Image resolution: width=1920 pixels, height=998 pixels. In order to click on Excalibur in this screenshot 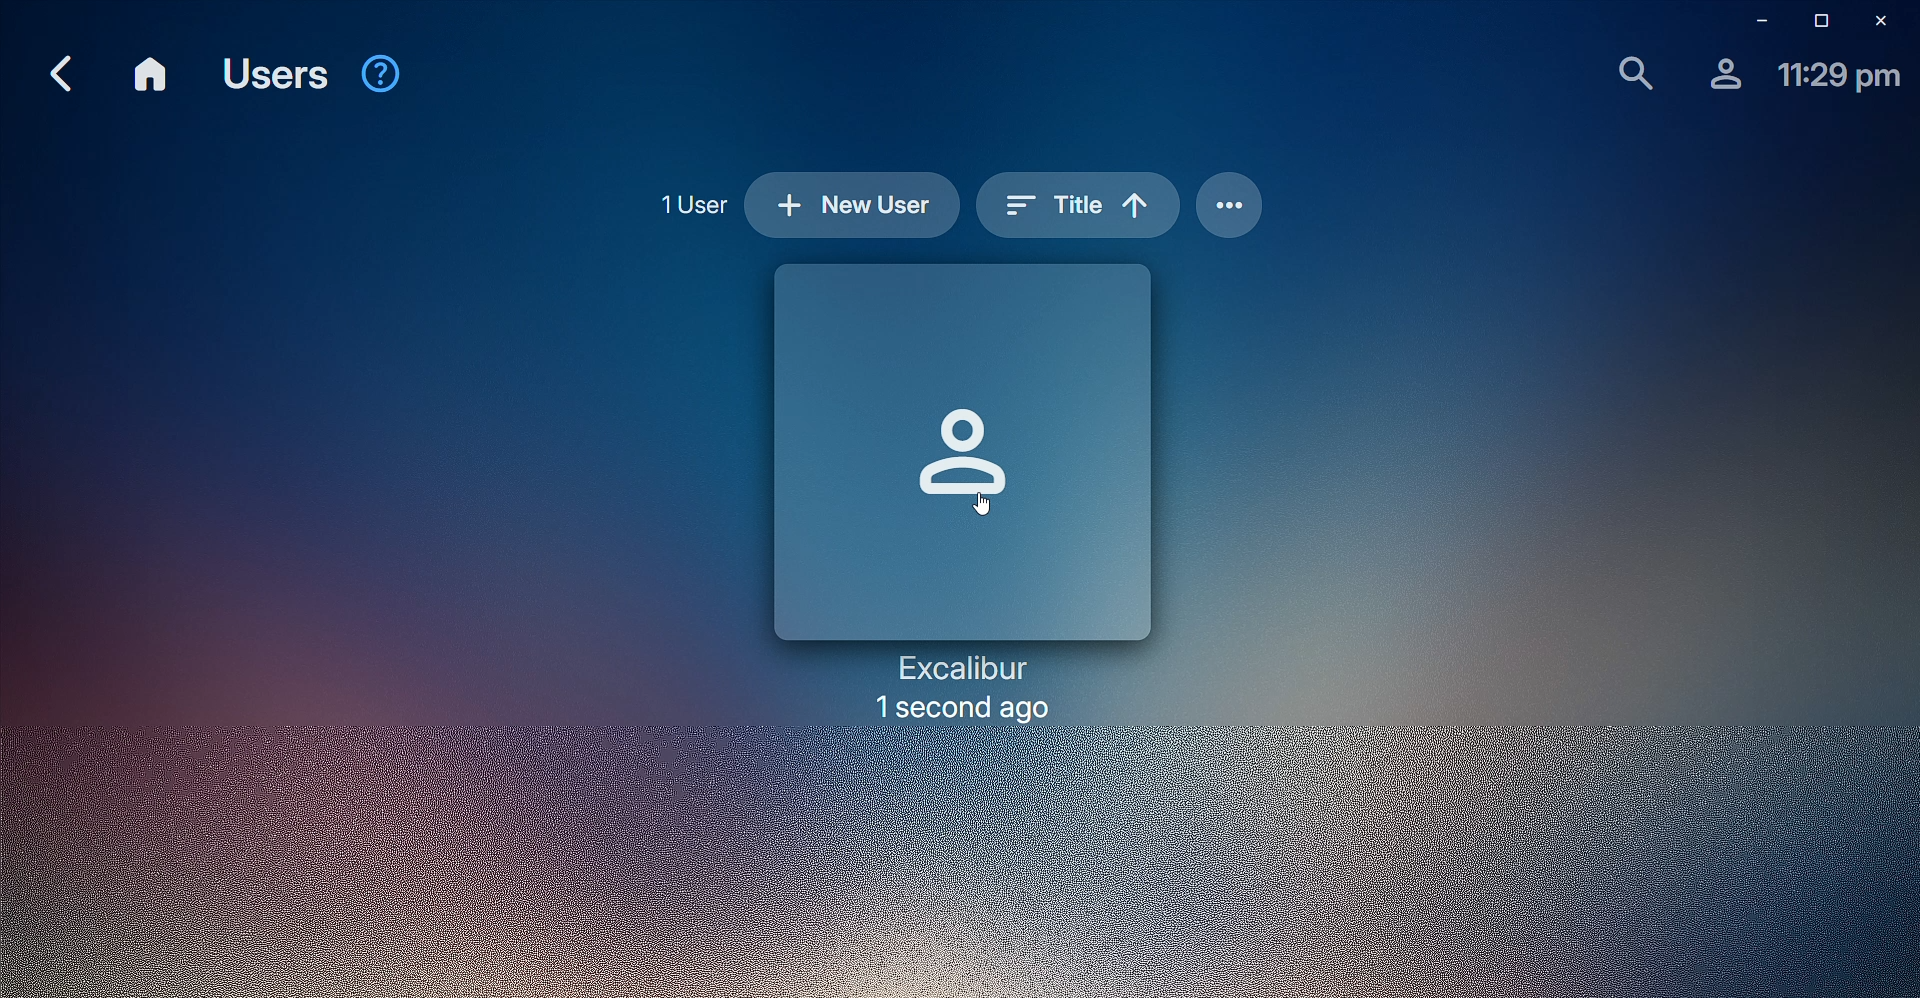, I will do `click(969, 668)`.